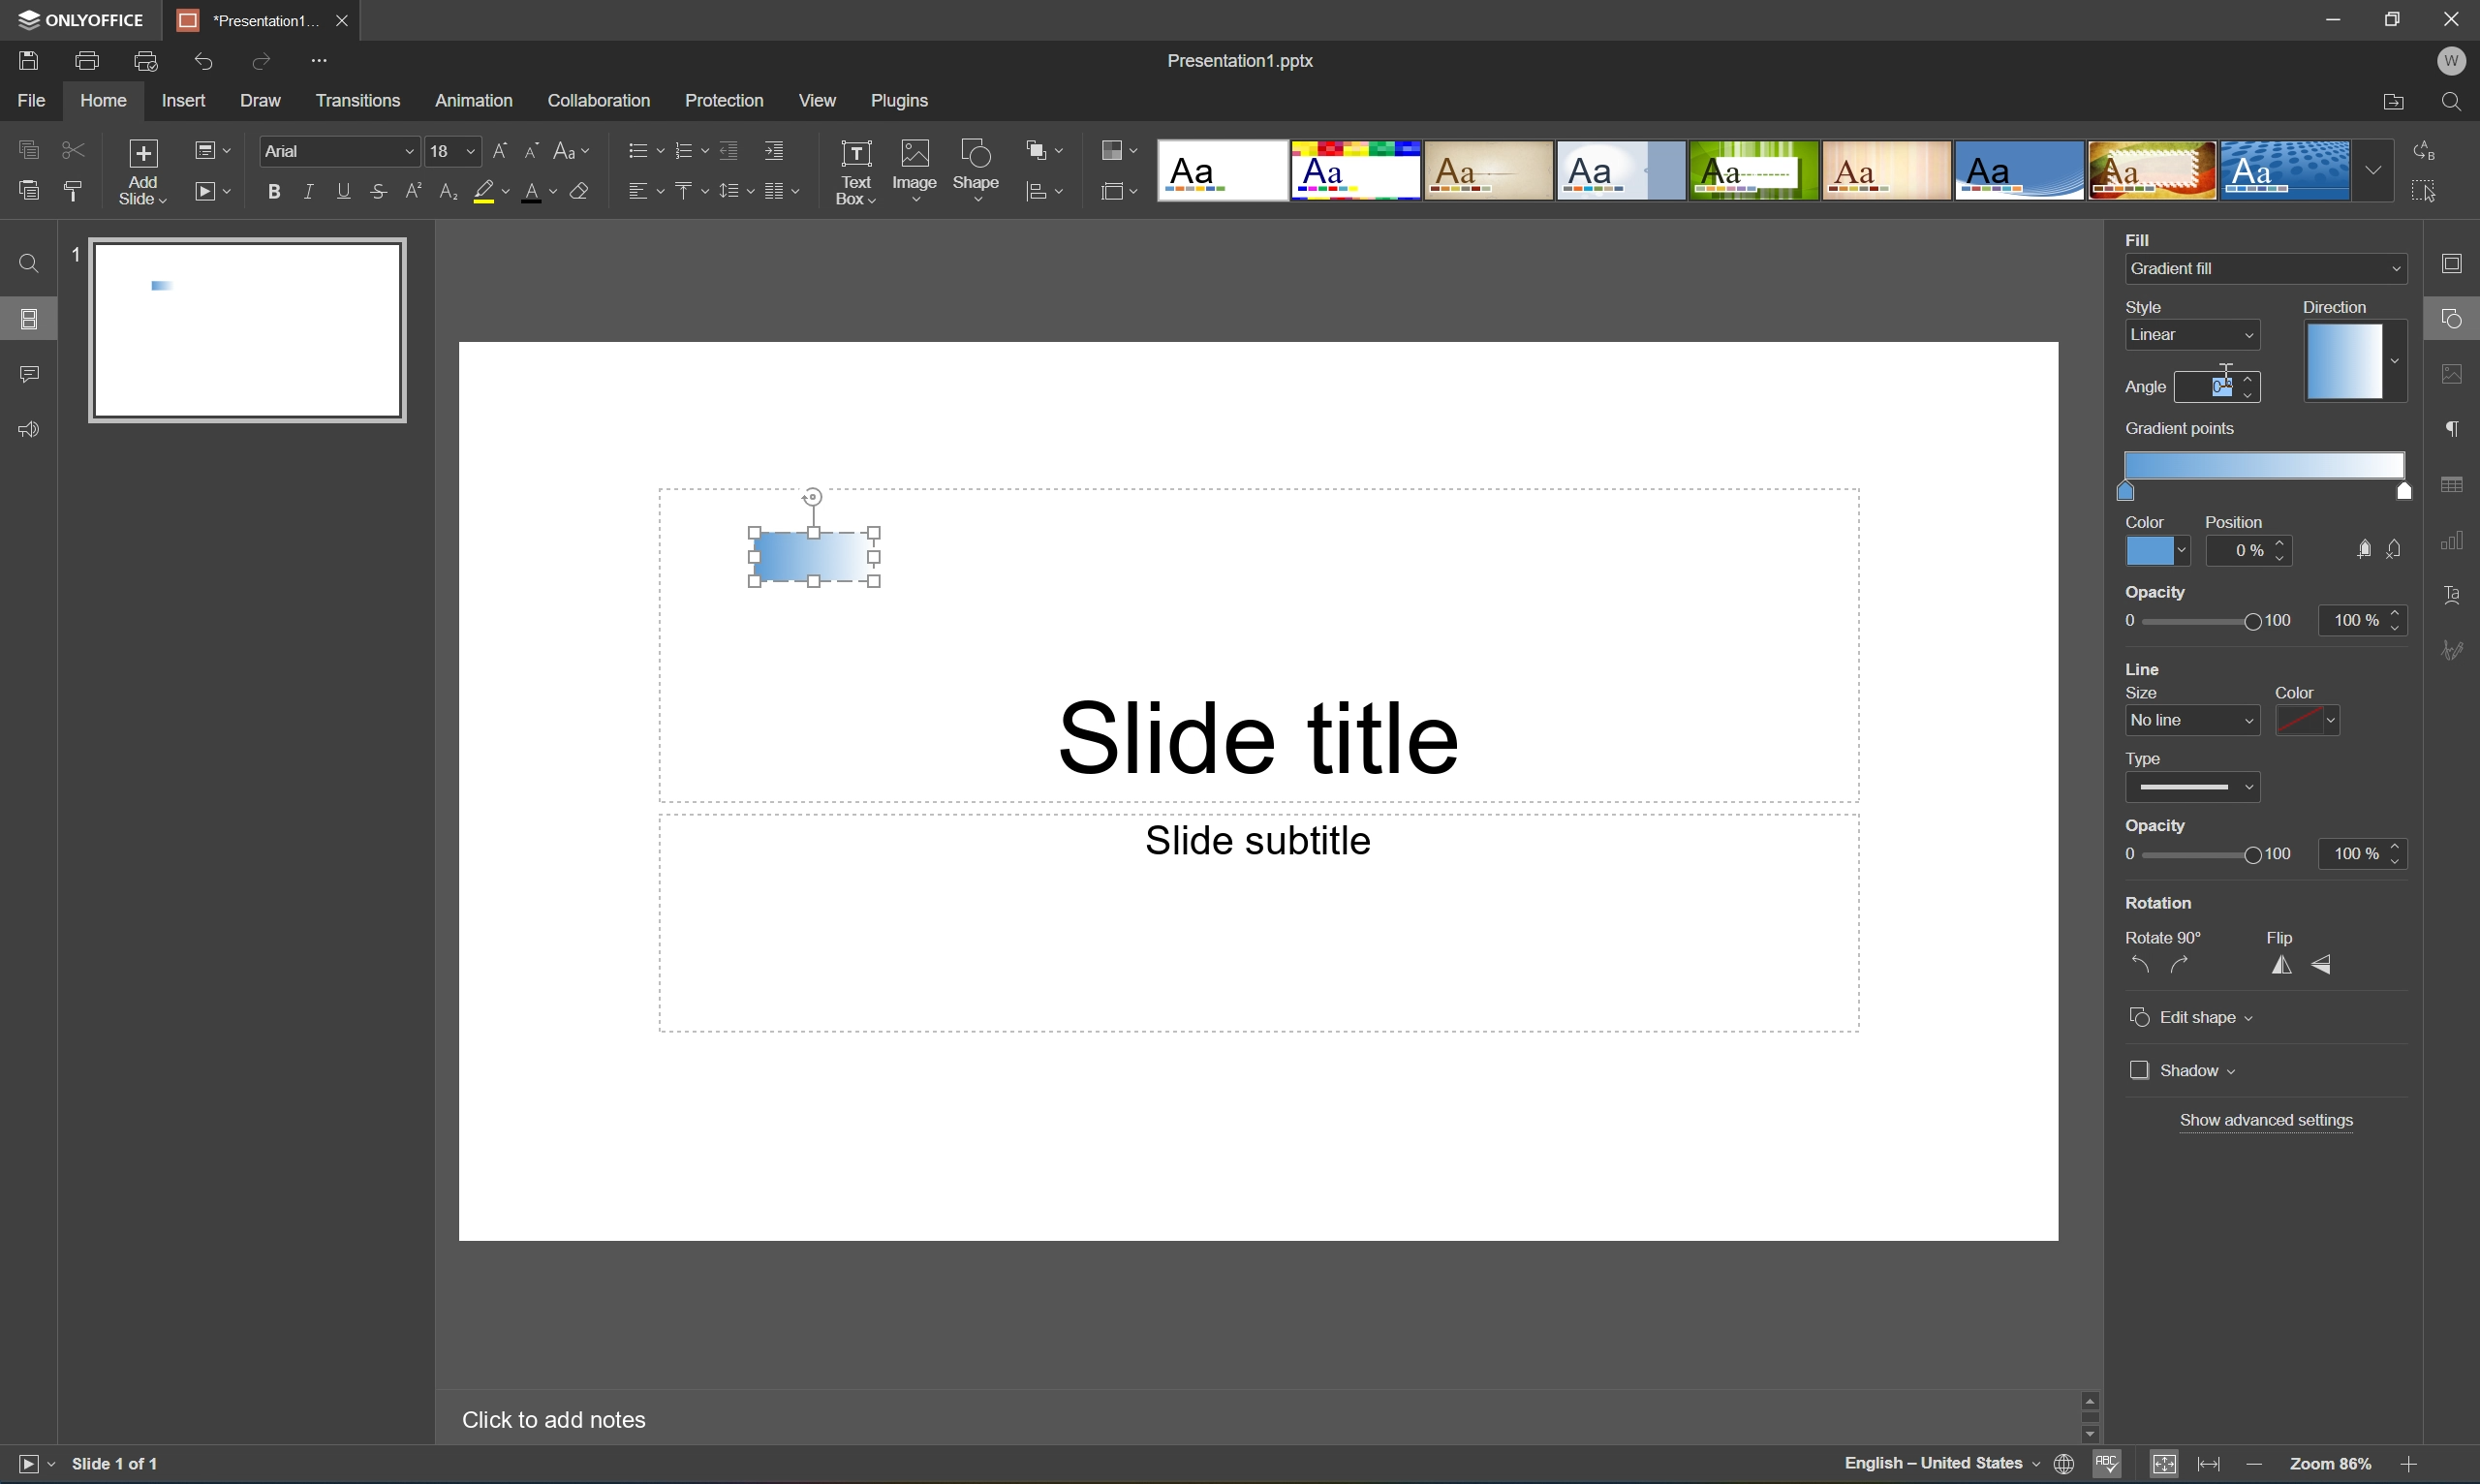  What do you see at coordinates (536, 191) in the screenshot?
I see `Font color` at bounding box center [536, 191].